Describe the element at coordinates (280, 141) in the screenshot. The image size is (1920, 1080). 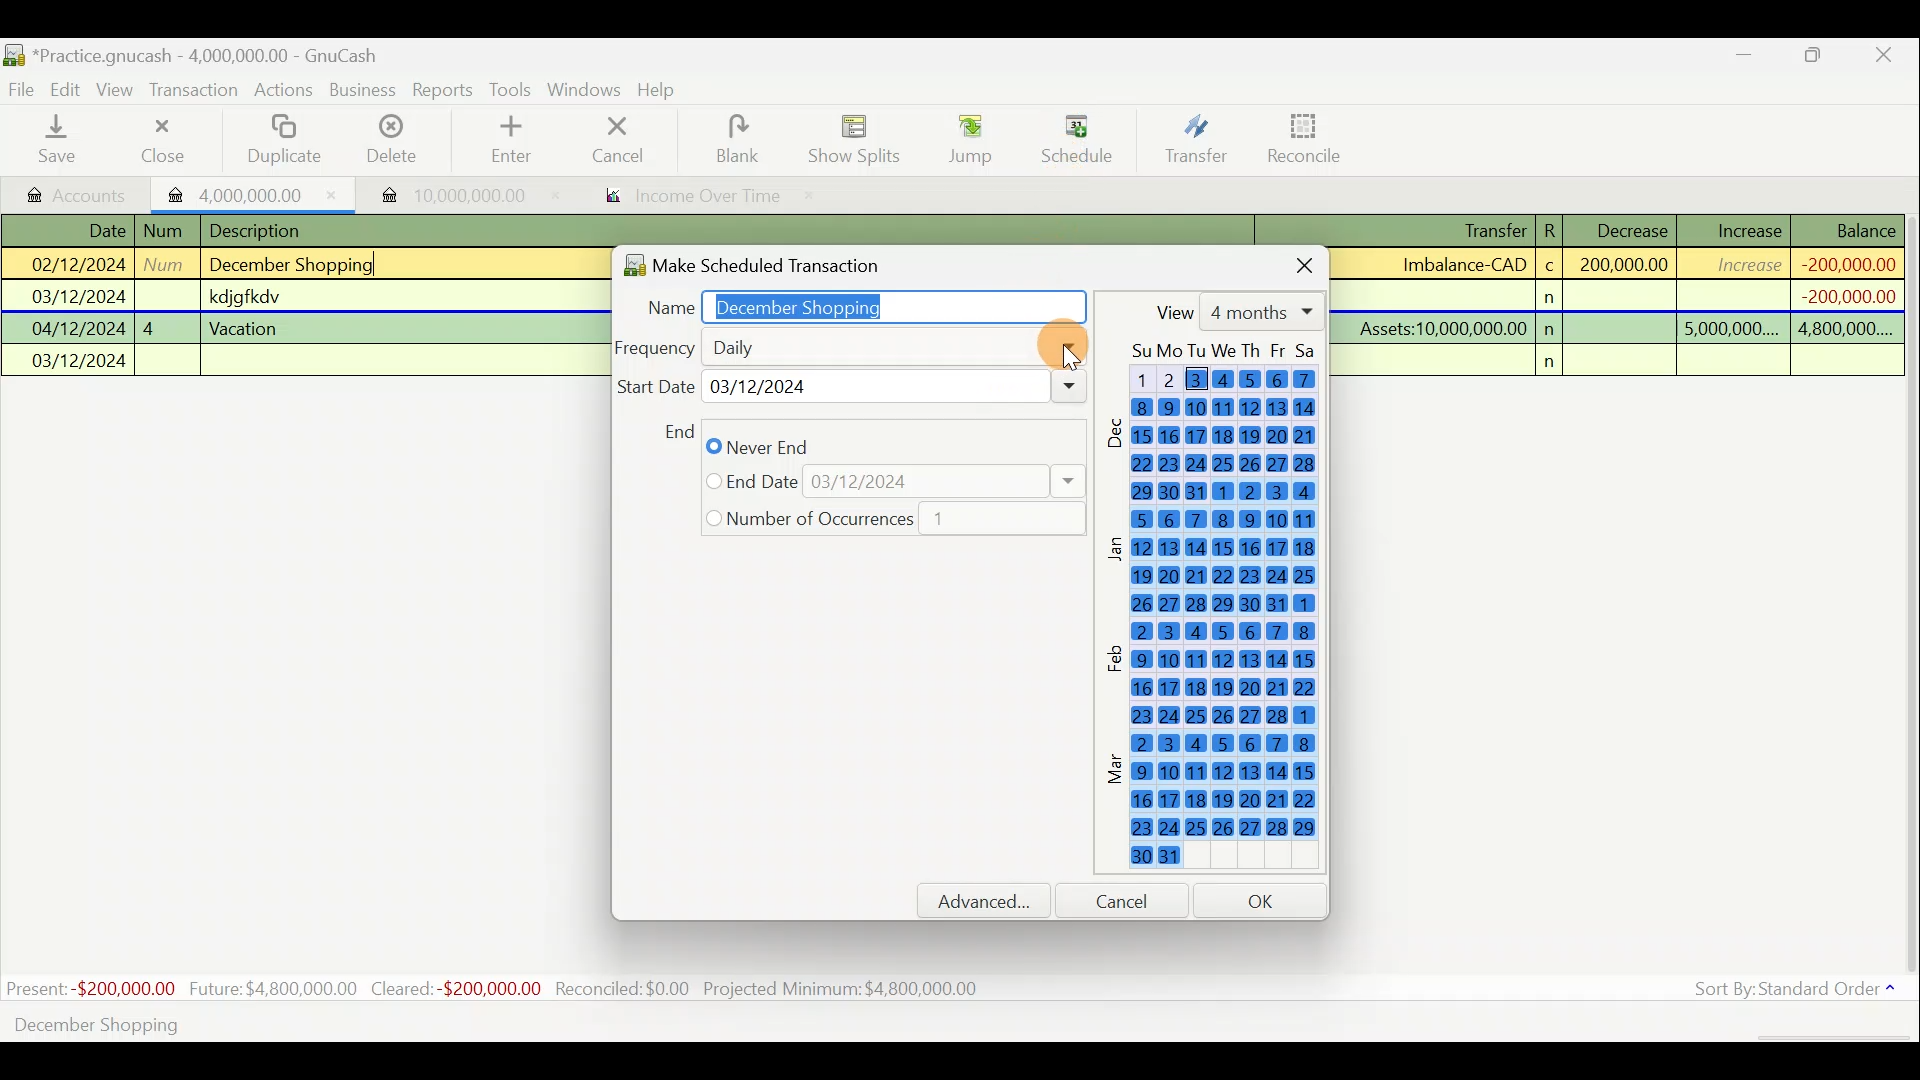
I see `Duplicate` at that location.